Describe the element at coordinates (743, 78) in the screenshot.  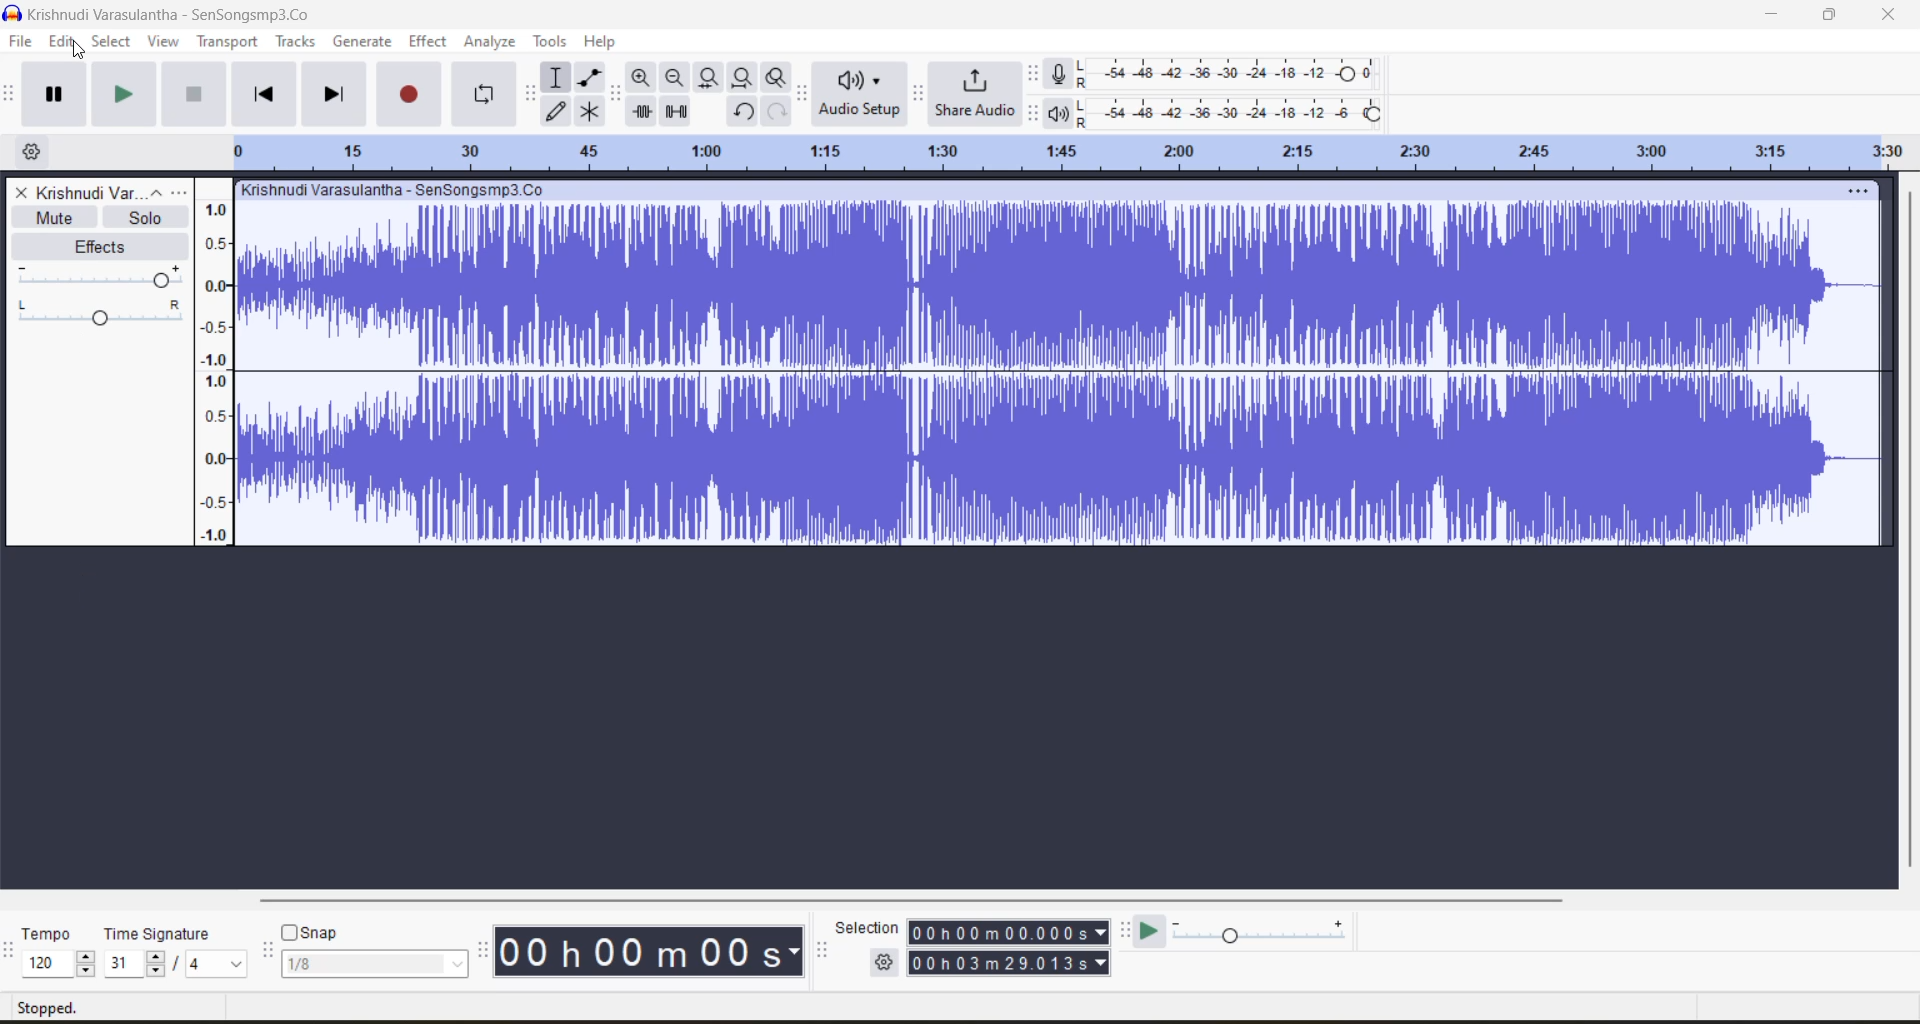
I see `fit project to width` at that location.